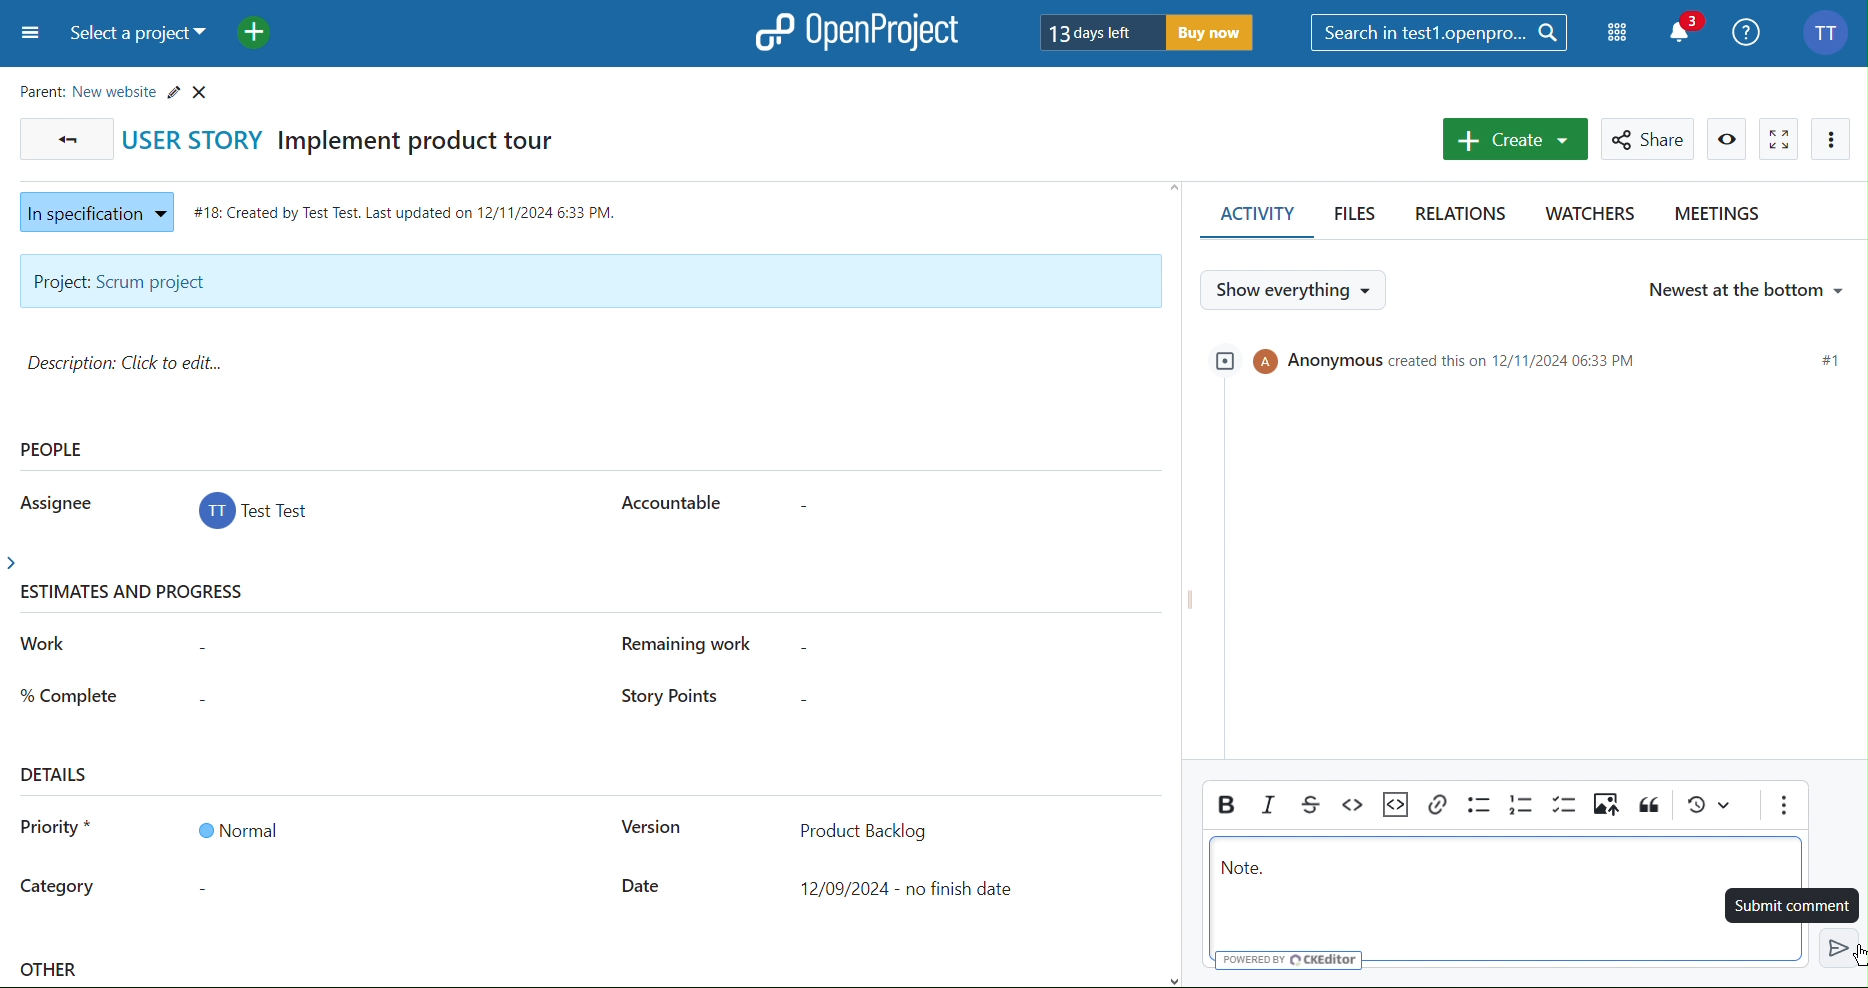 Image resolution: width=1868 pixels, height=988 pixels. I want to click on Remaining work, so click(698, 644).